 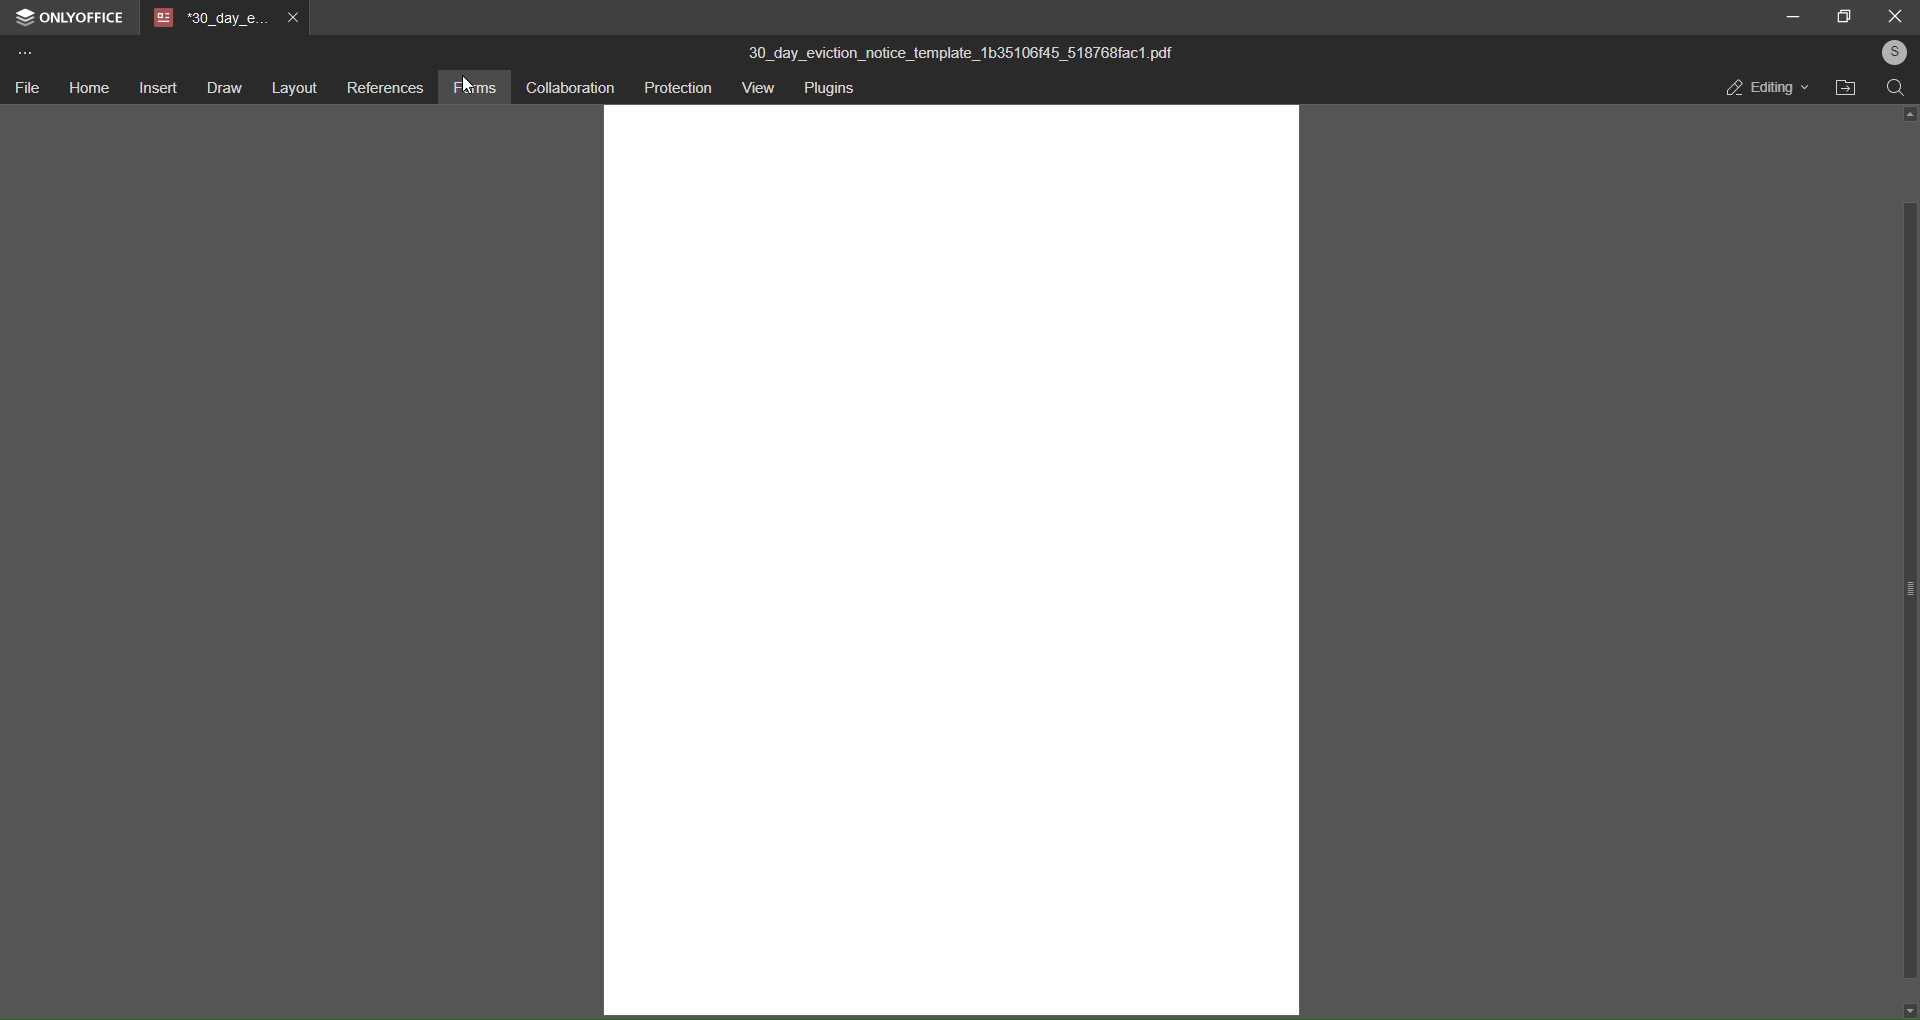 What do you see at coordinates (479, 86) in the screenshot?
I see `form` at bounding box center [479, 86].